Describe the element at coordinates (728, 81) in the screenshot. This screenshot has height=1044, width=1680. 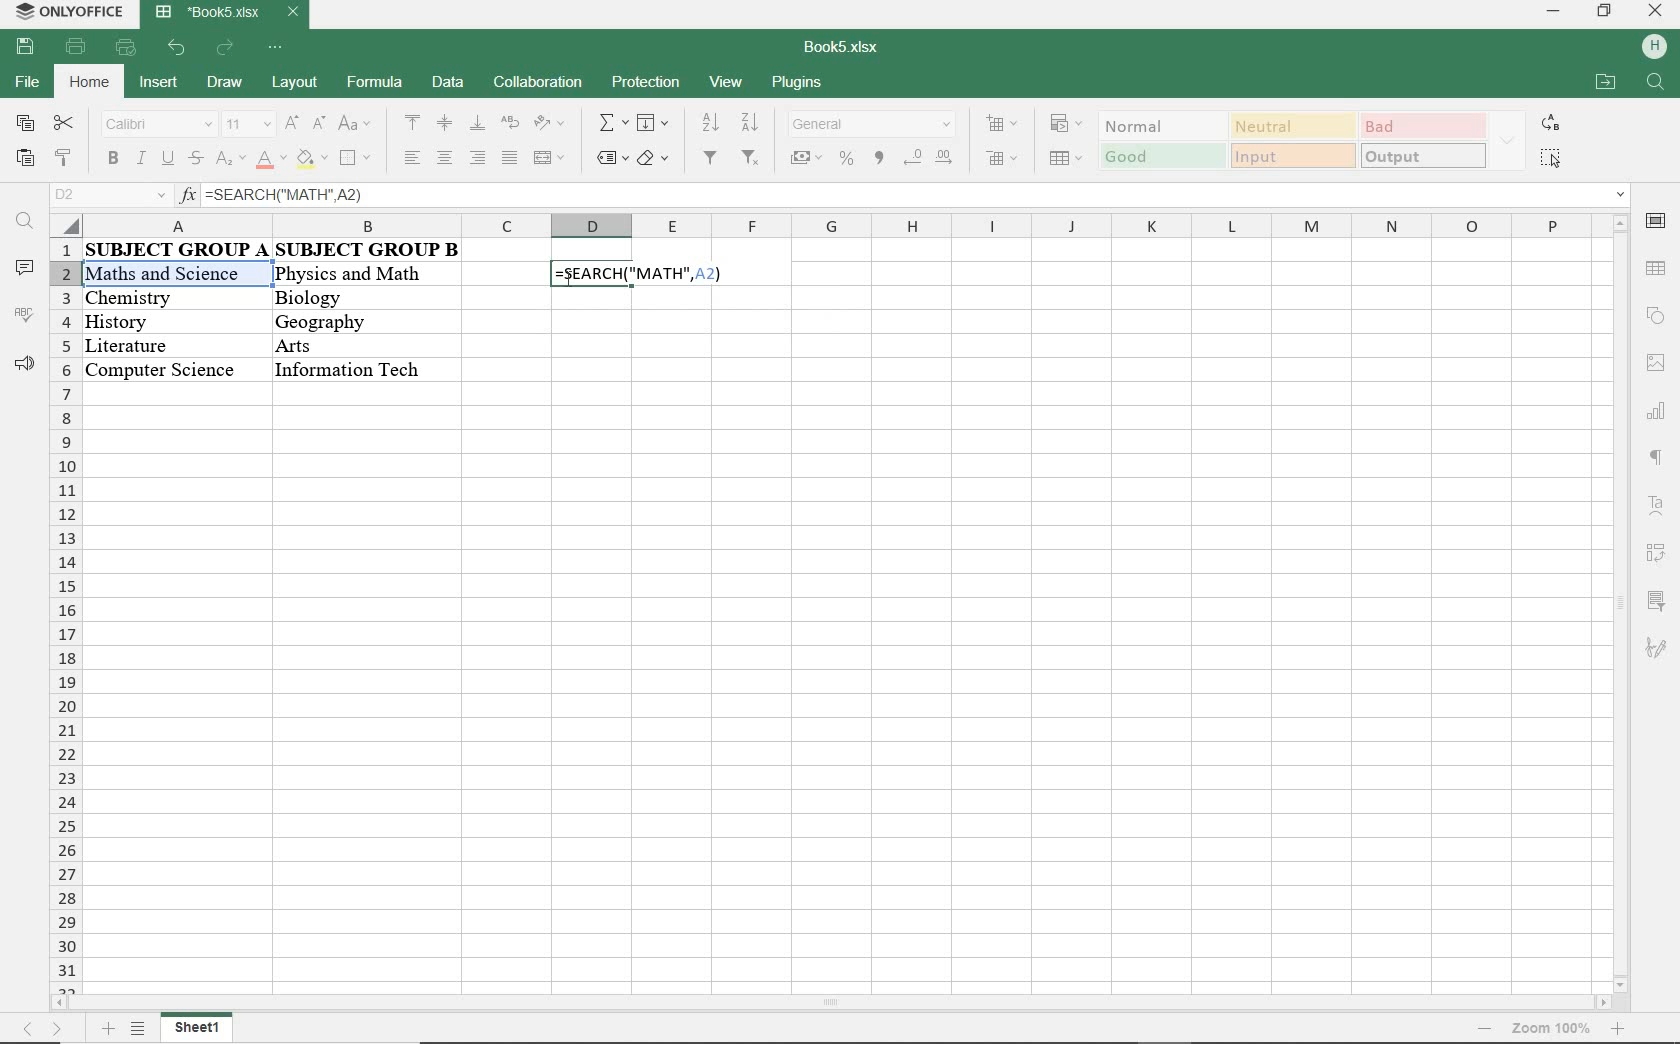
I see `view` at that location.